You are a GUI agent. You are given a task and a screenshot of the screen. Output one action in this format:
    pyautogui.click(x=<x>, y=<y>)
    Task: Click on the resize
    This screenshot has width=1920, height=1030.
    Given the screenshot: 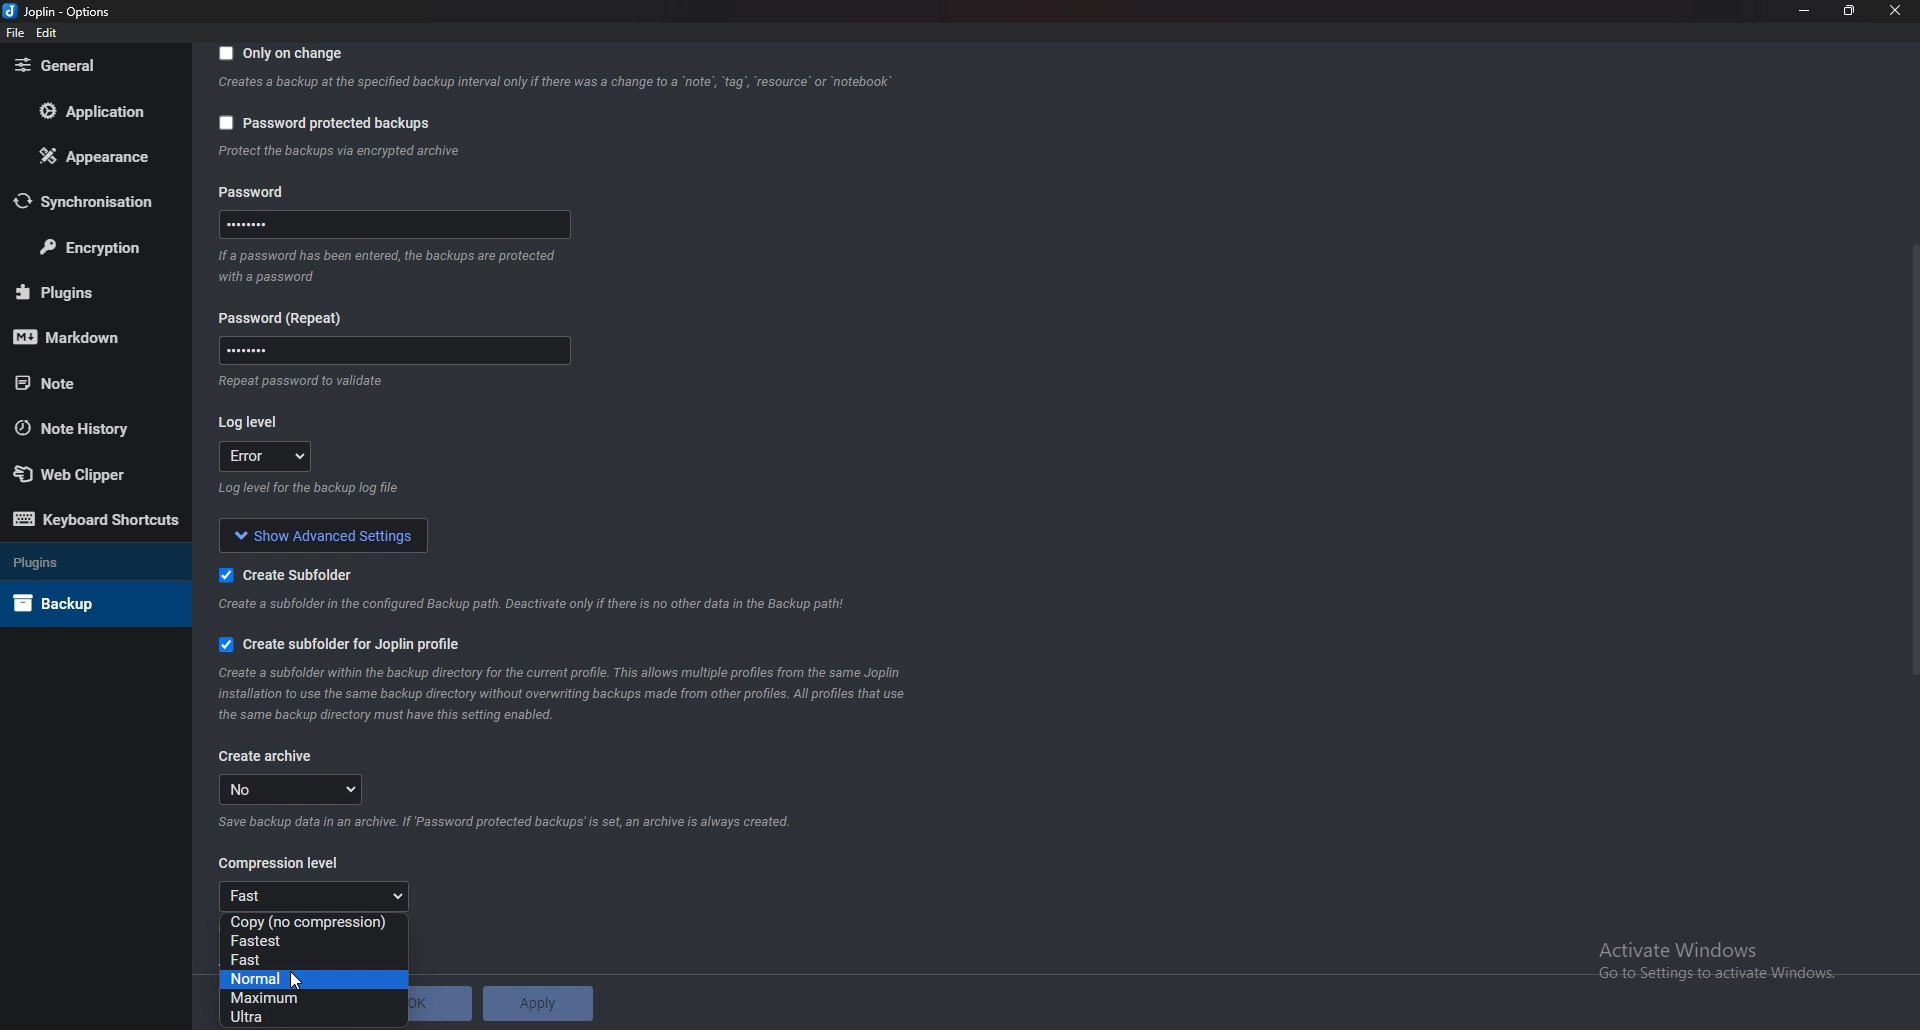 What is the action you would take?
    pyautogui.click(x=1851, y=10)
    